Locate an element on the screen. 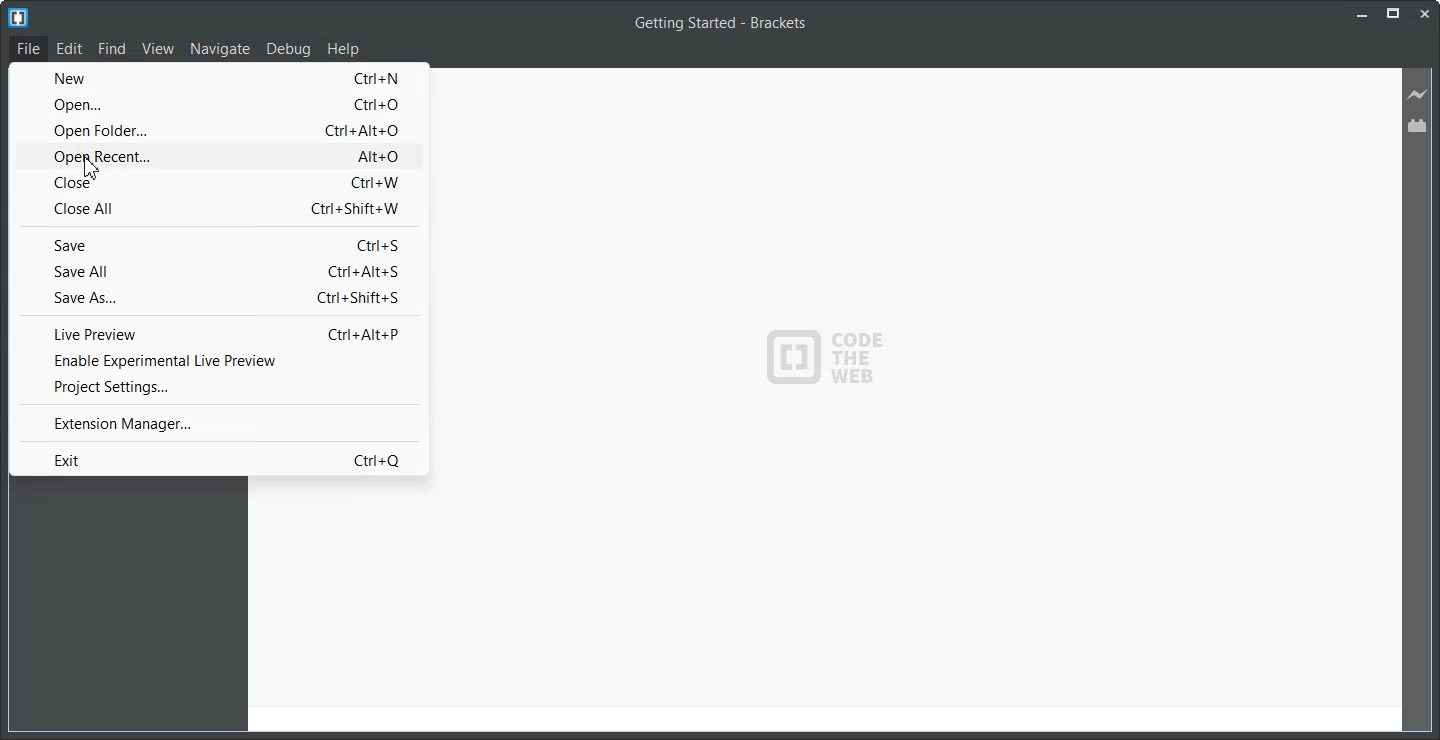 The image size is (1440, 740). Open Recent is located at coordinates (216, 156).